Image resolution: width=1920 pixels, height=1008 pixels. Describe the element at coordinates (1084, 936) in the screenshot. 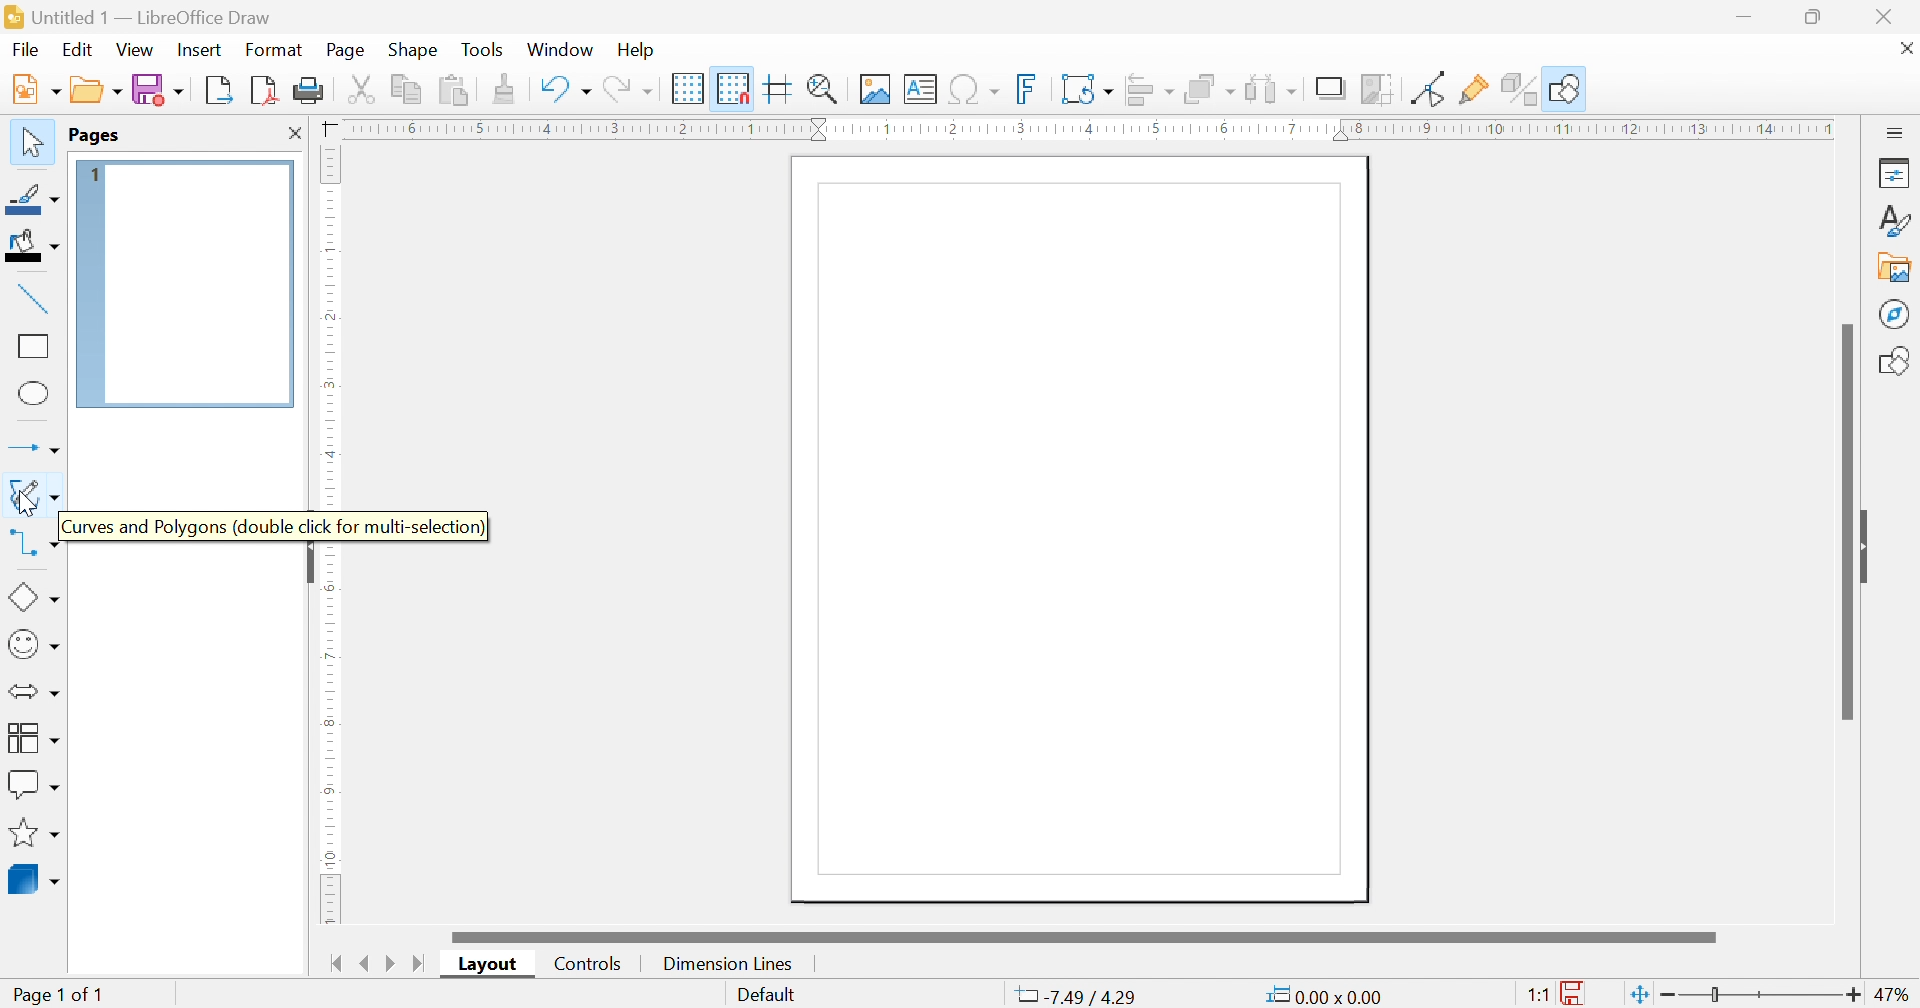

I see `scroll bar` at that location.